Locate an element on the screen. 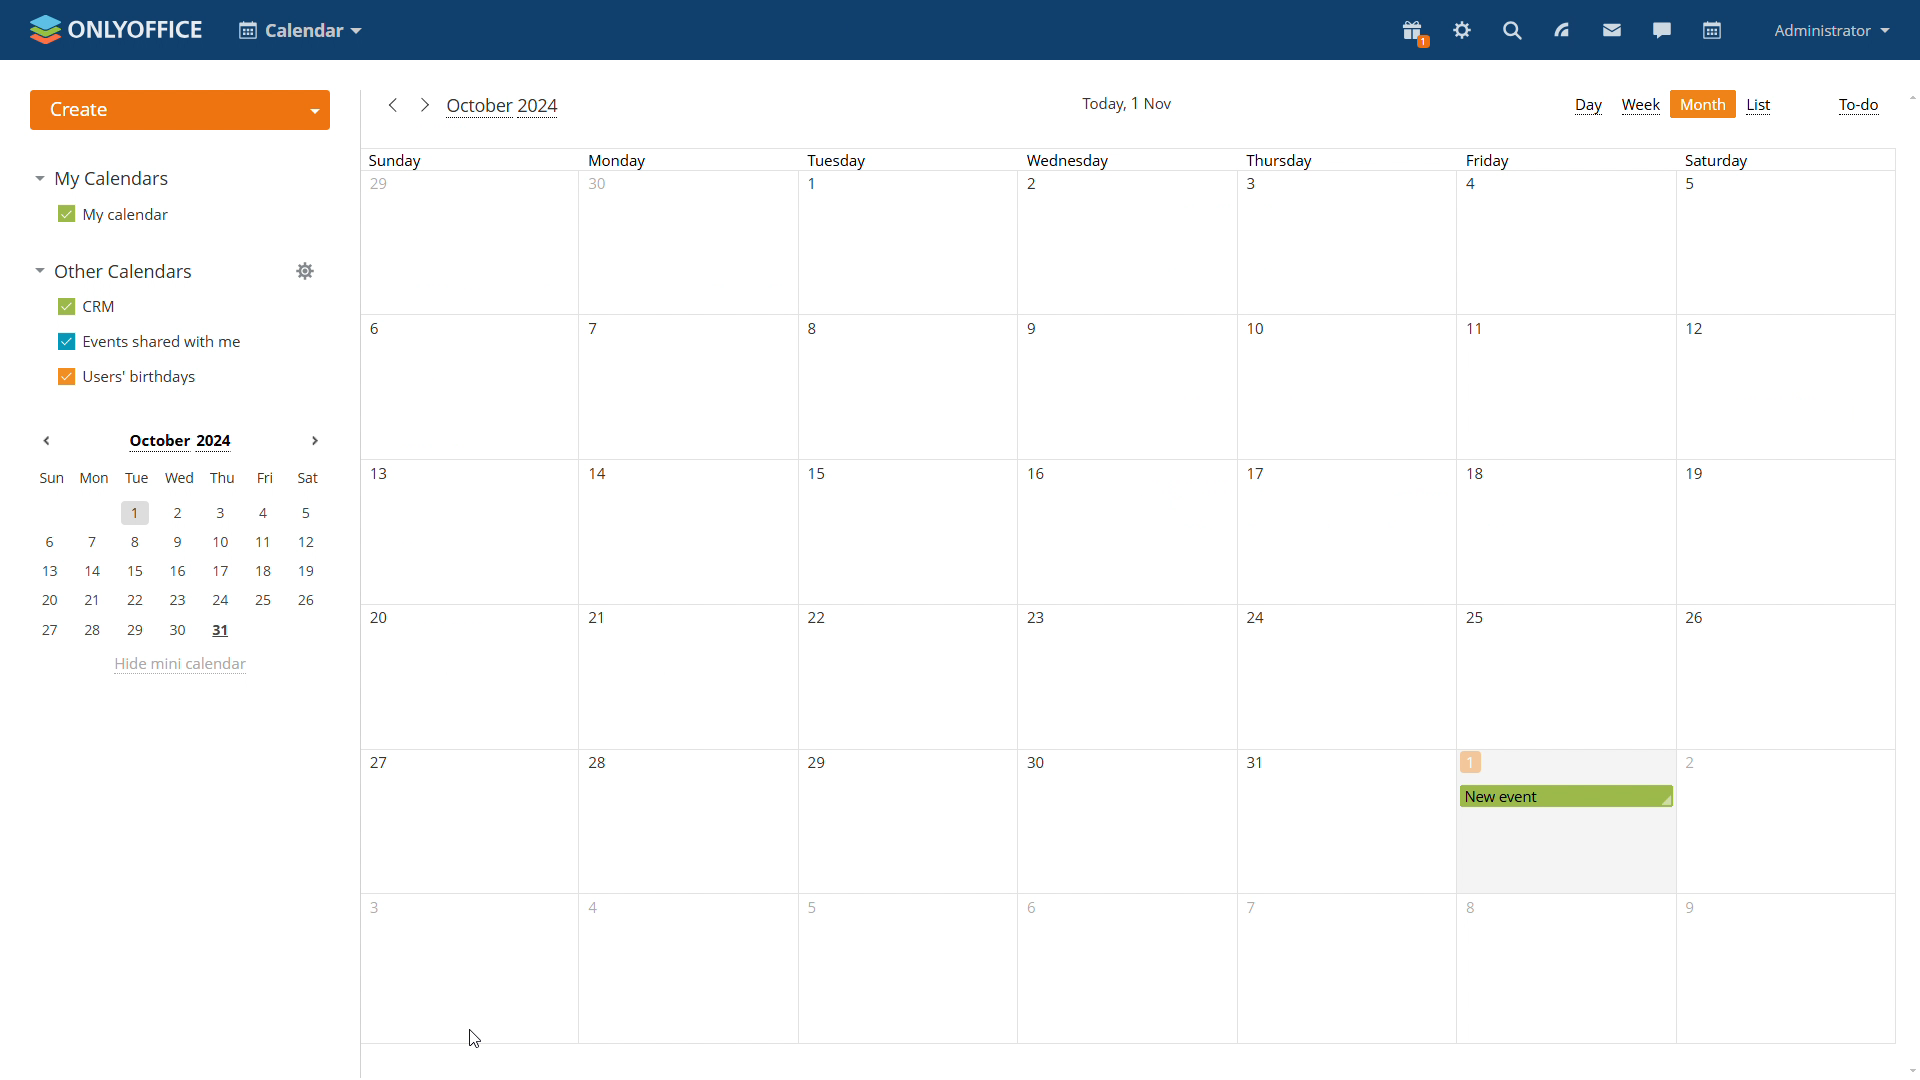  Next month is located at coordinates (311, 442).